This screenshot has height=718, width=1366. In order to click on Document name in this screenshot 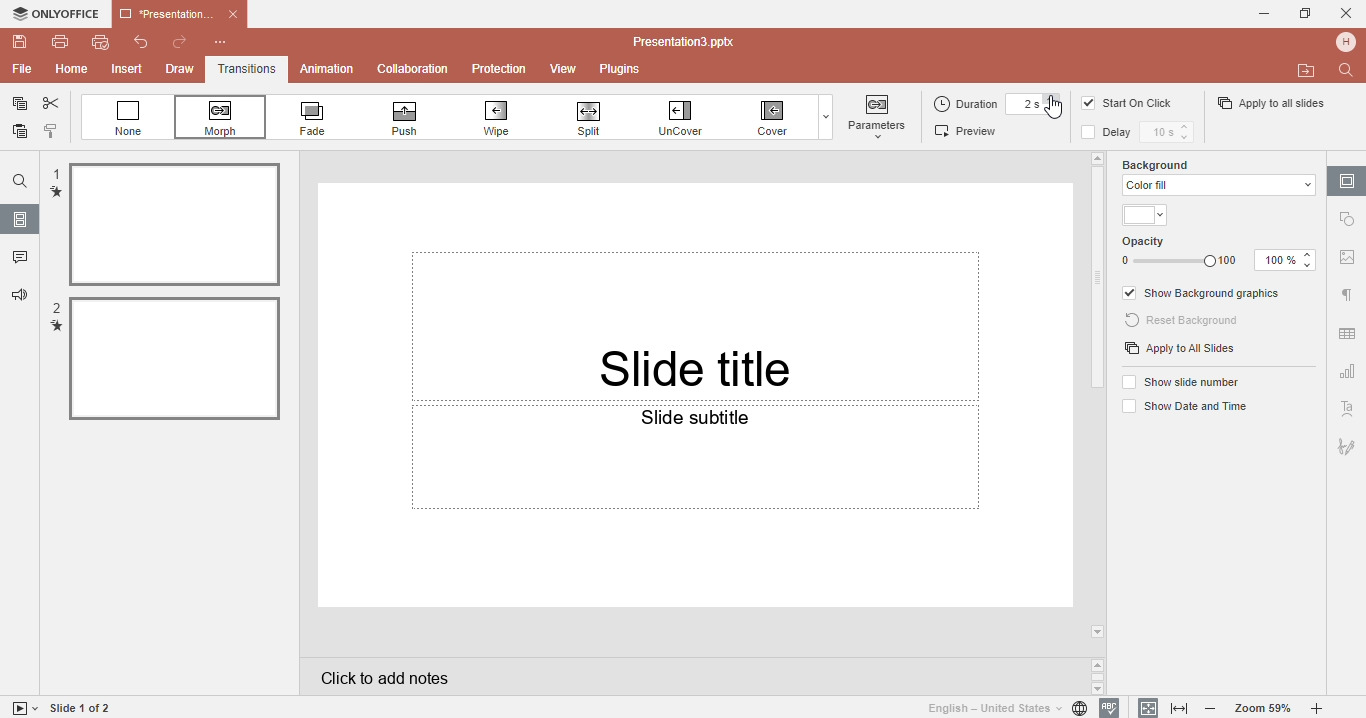, I will do `click(689, 42)`.